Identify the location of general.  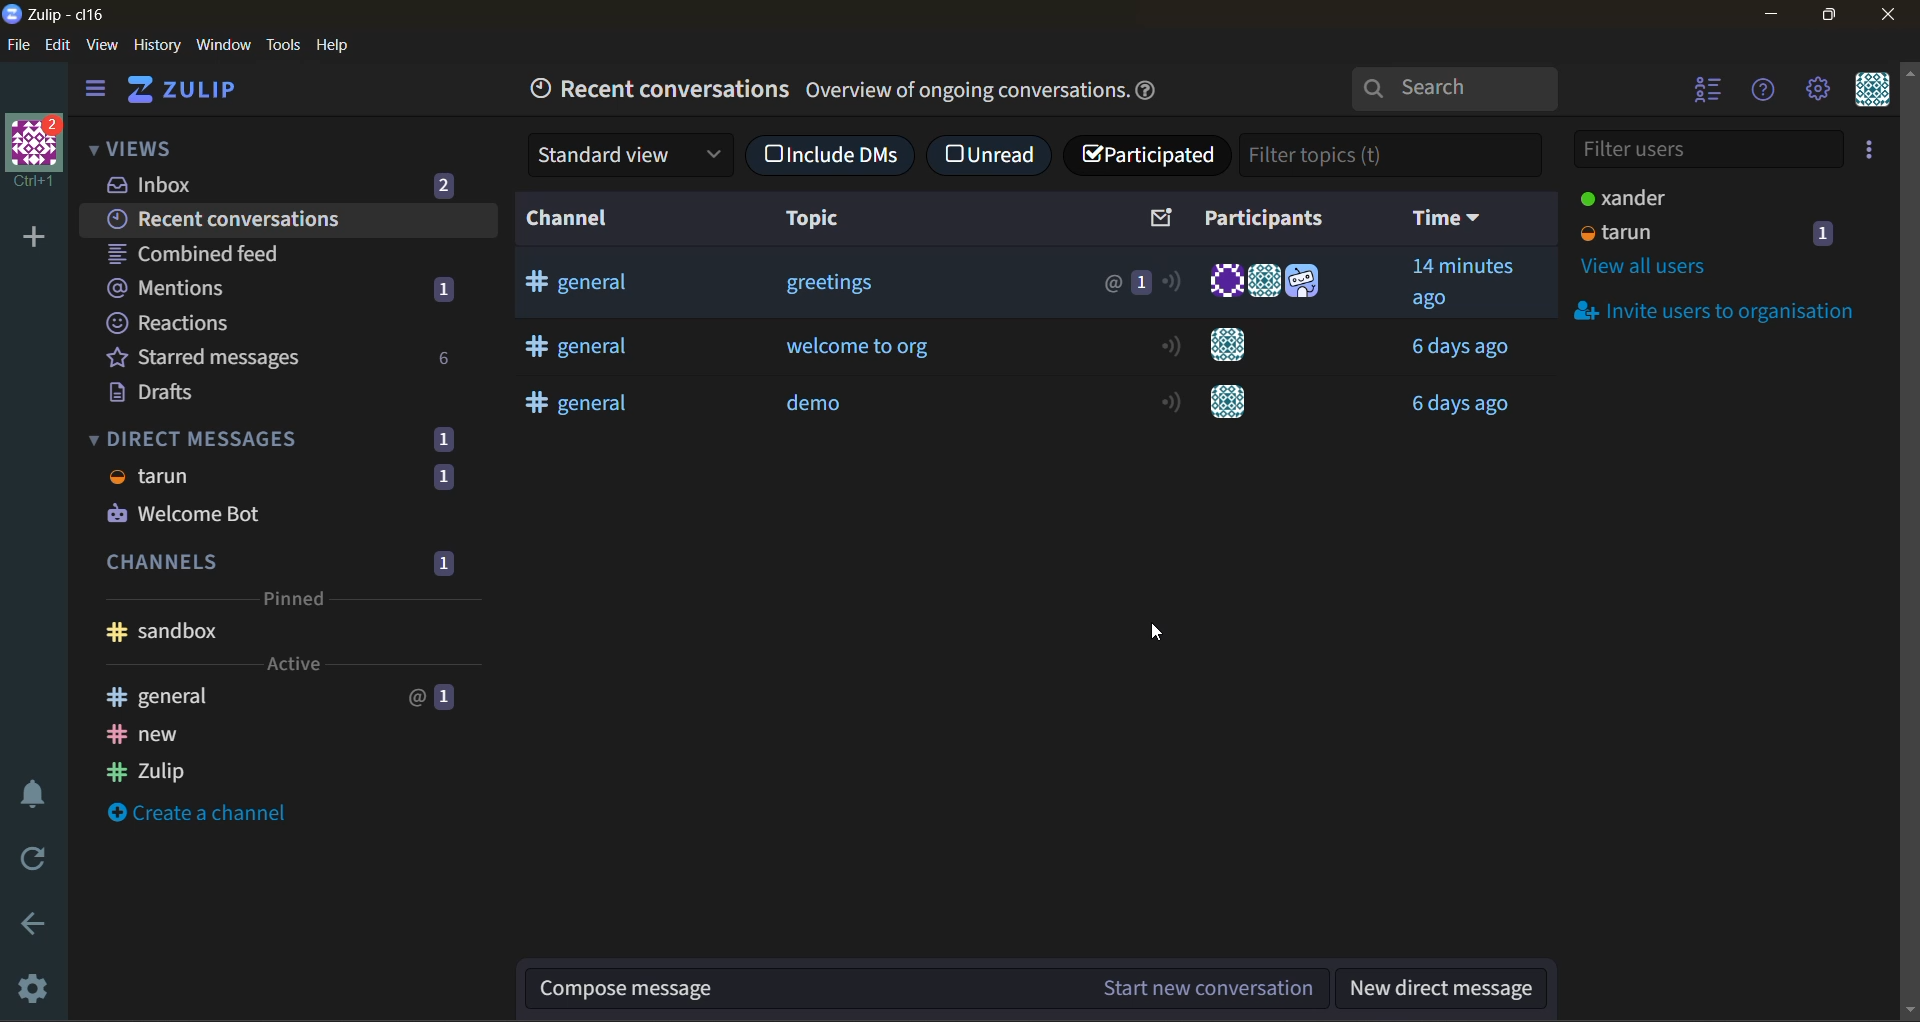
(580, 280).